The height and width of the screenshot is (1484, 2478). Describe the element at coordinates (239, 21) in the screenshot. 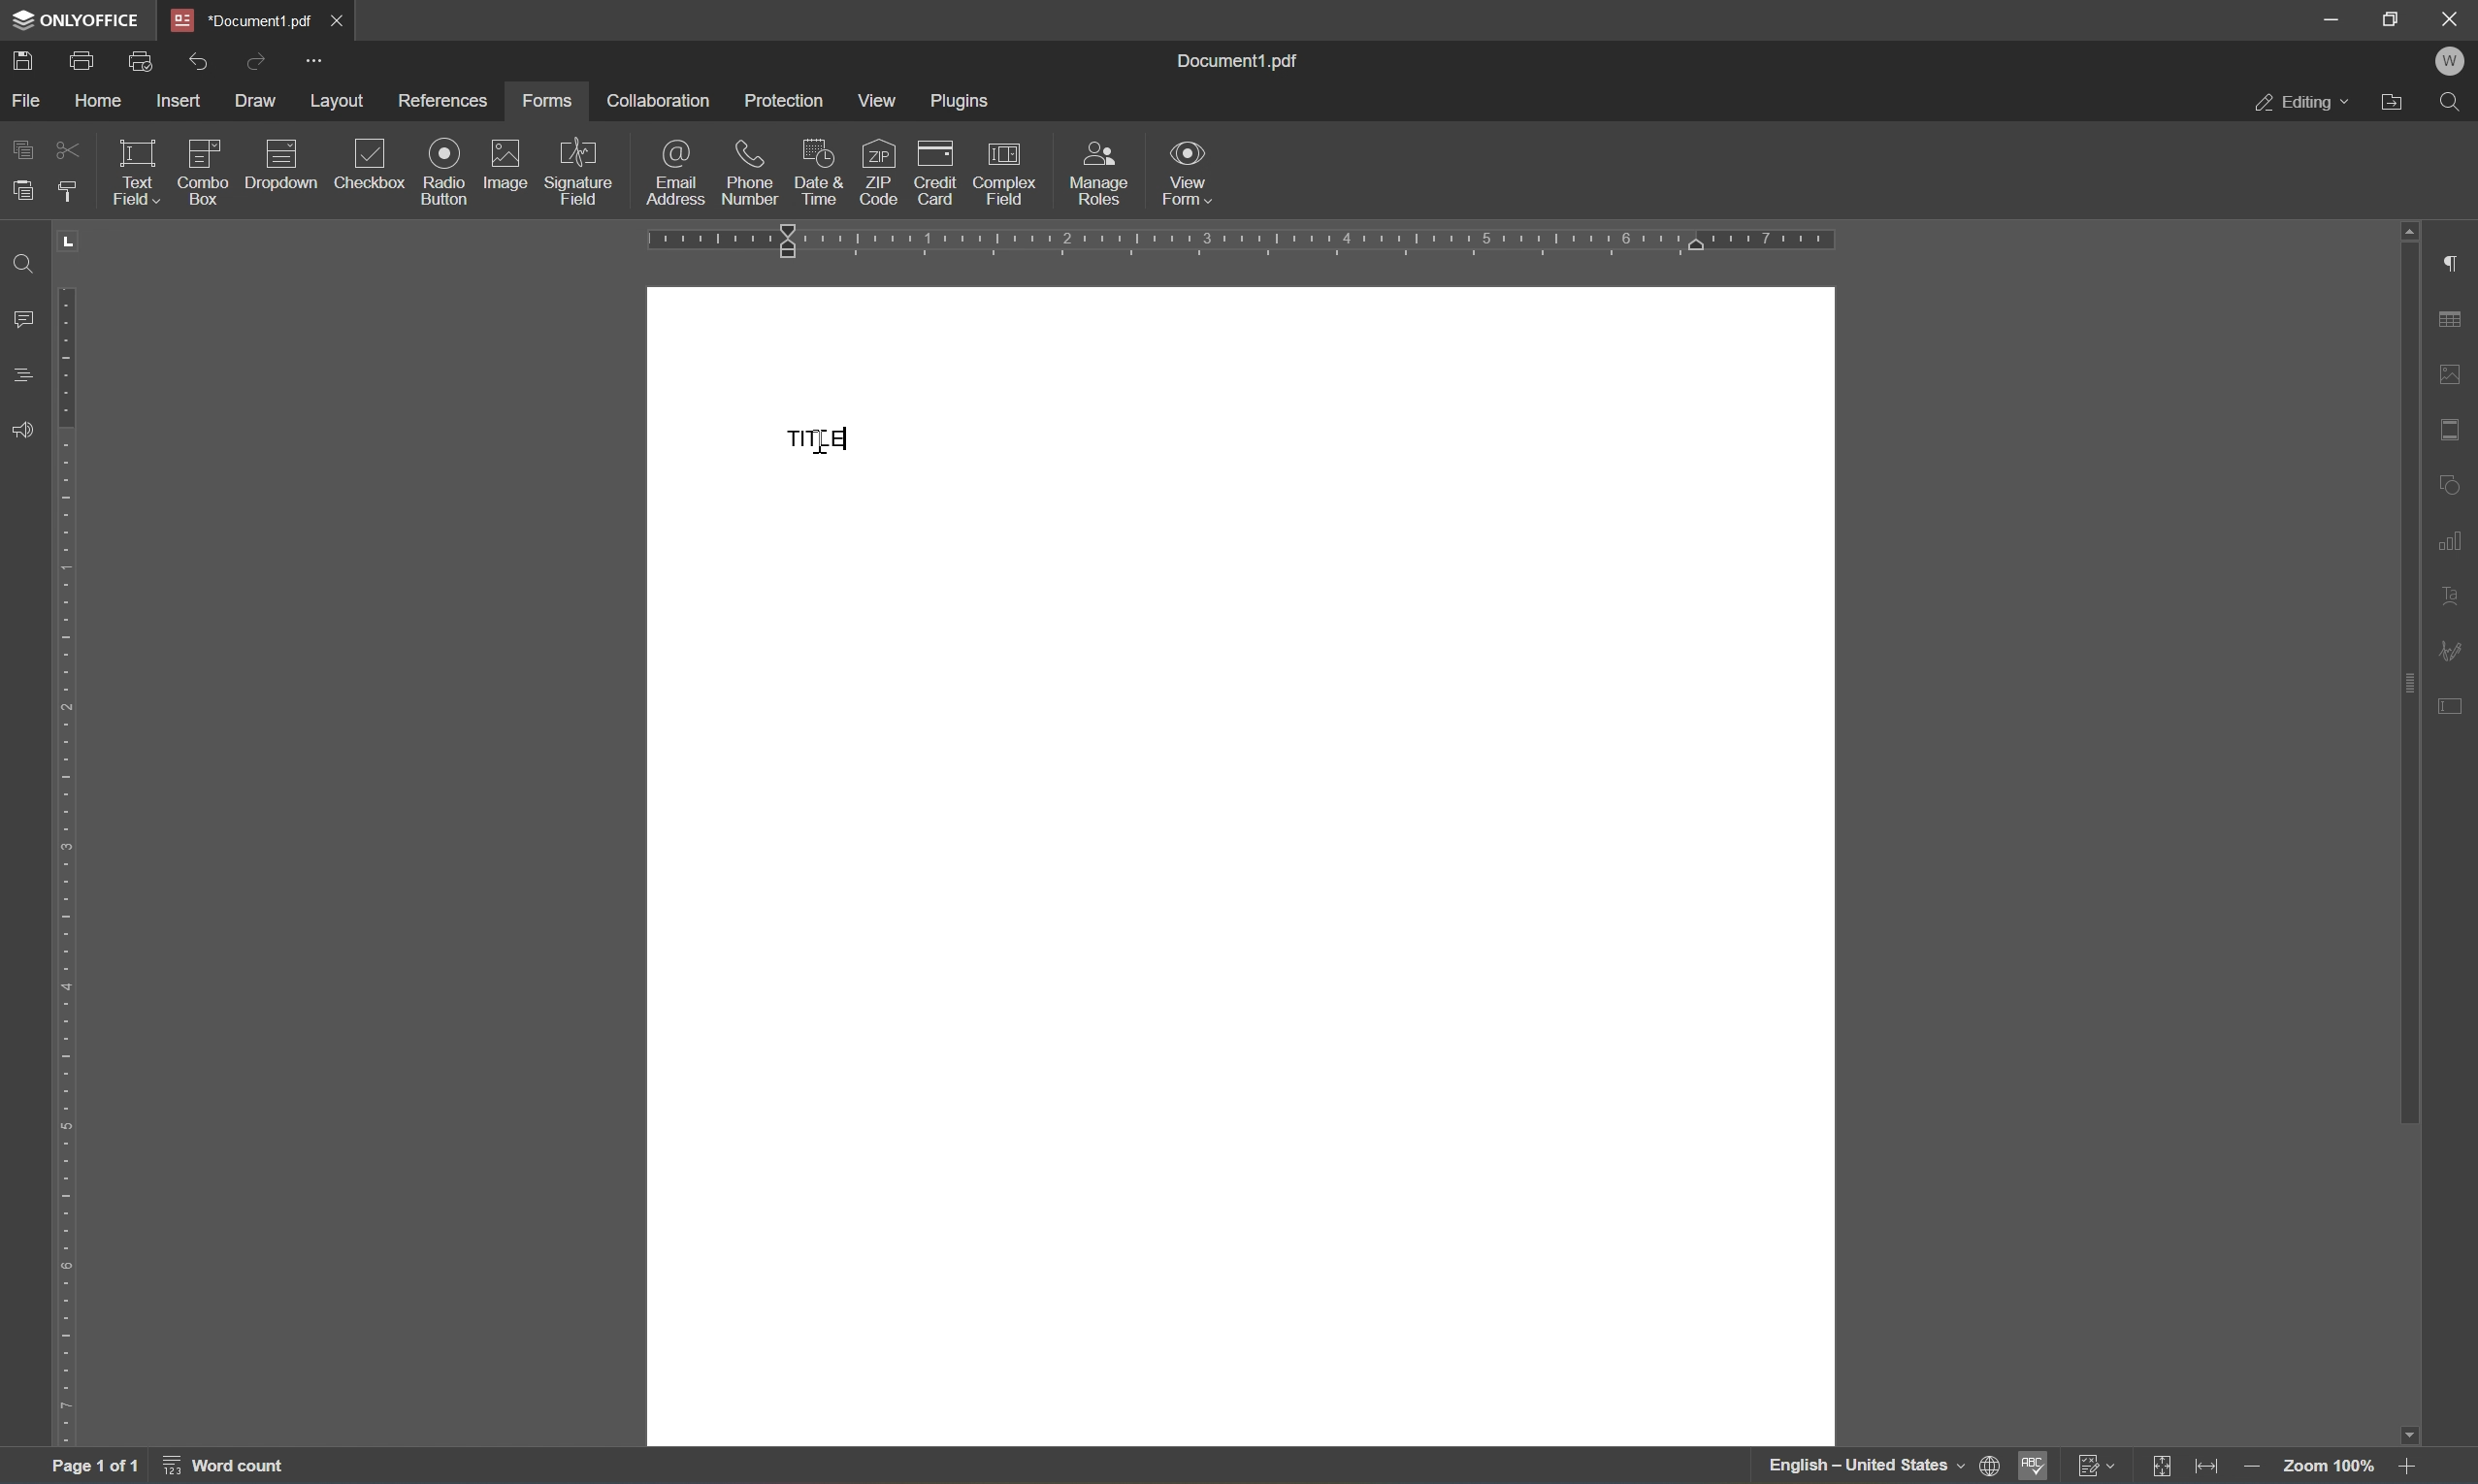

I see `document1.pdf` at that location.